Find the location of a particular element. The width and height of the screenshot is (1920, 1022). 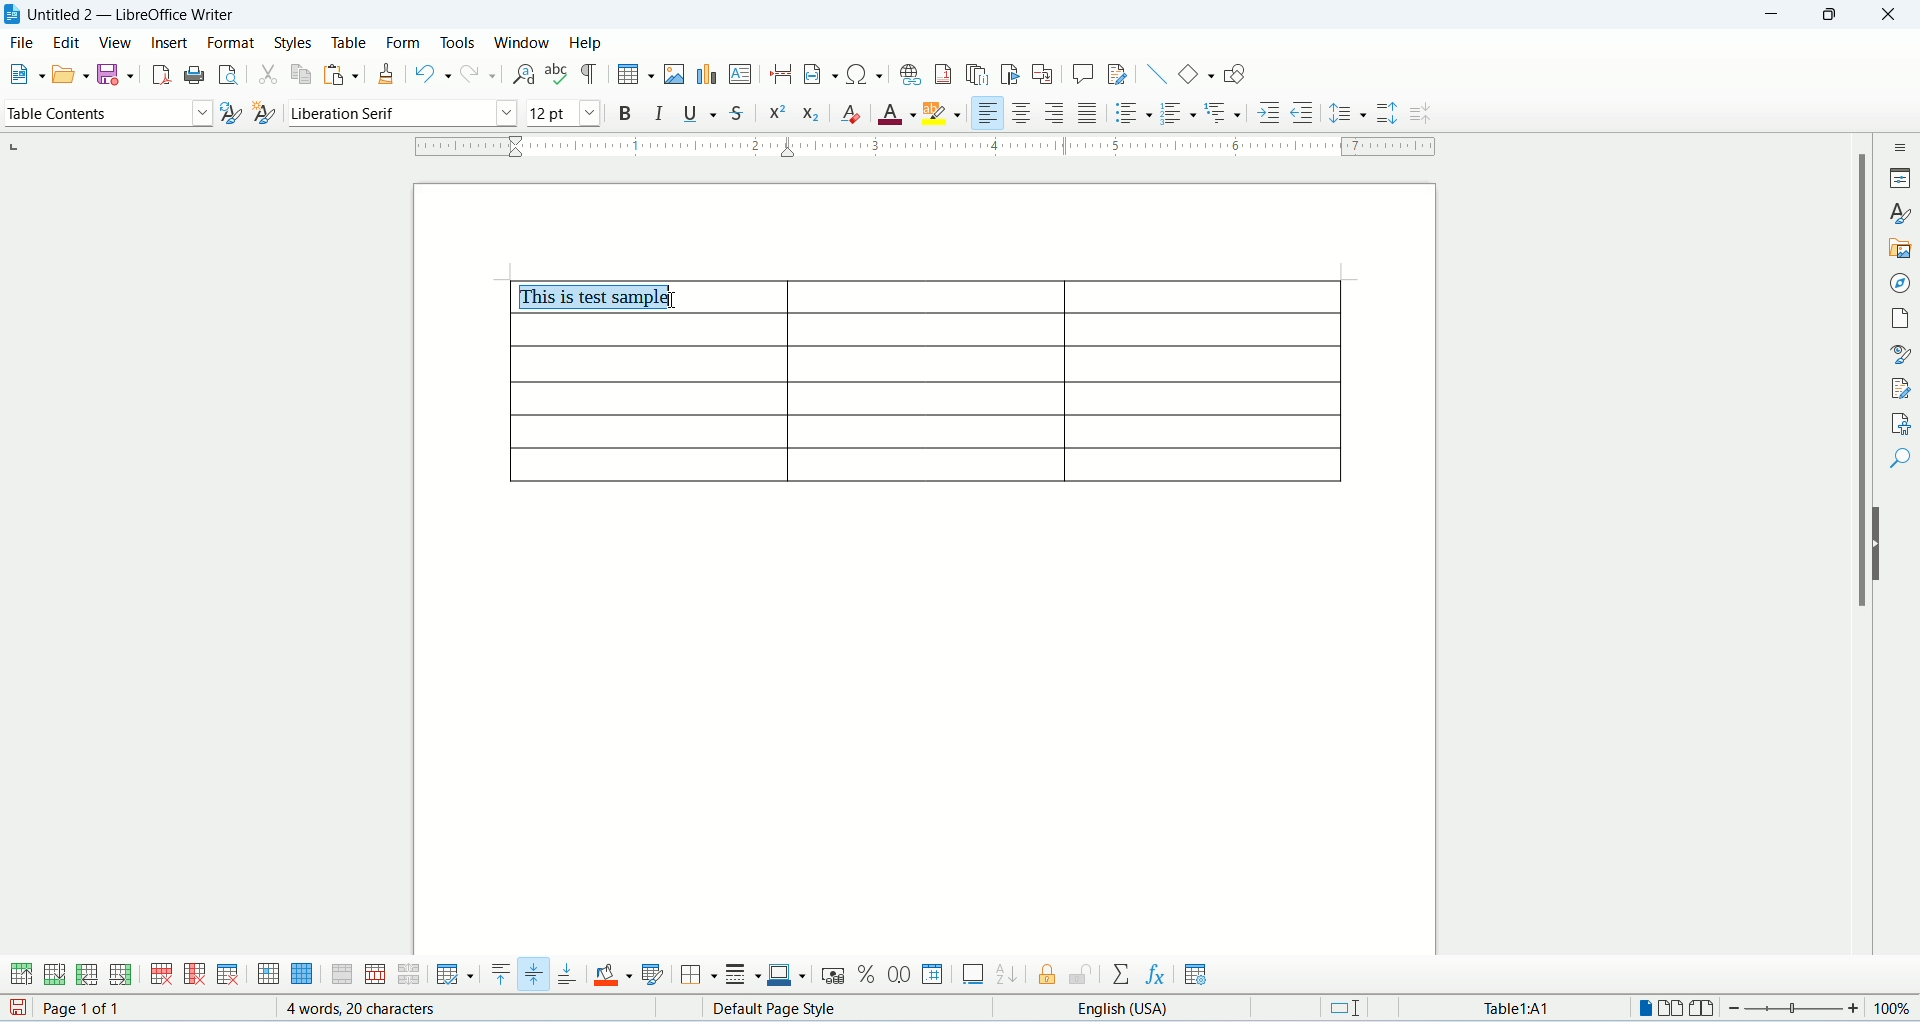

autoformat styles is located at coordinates (655, 975).